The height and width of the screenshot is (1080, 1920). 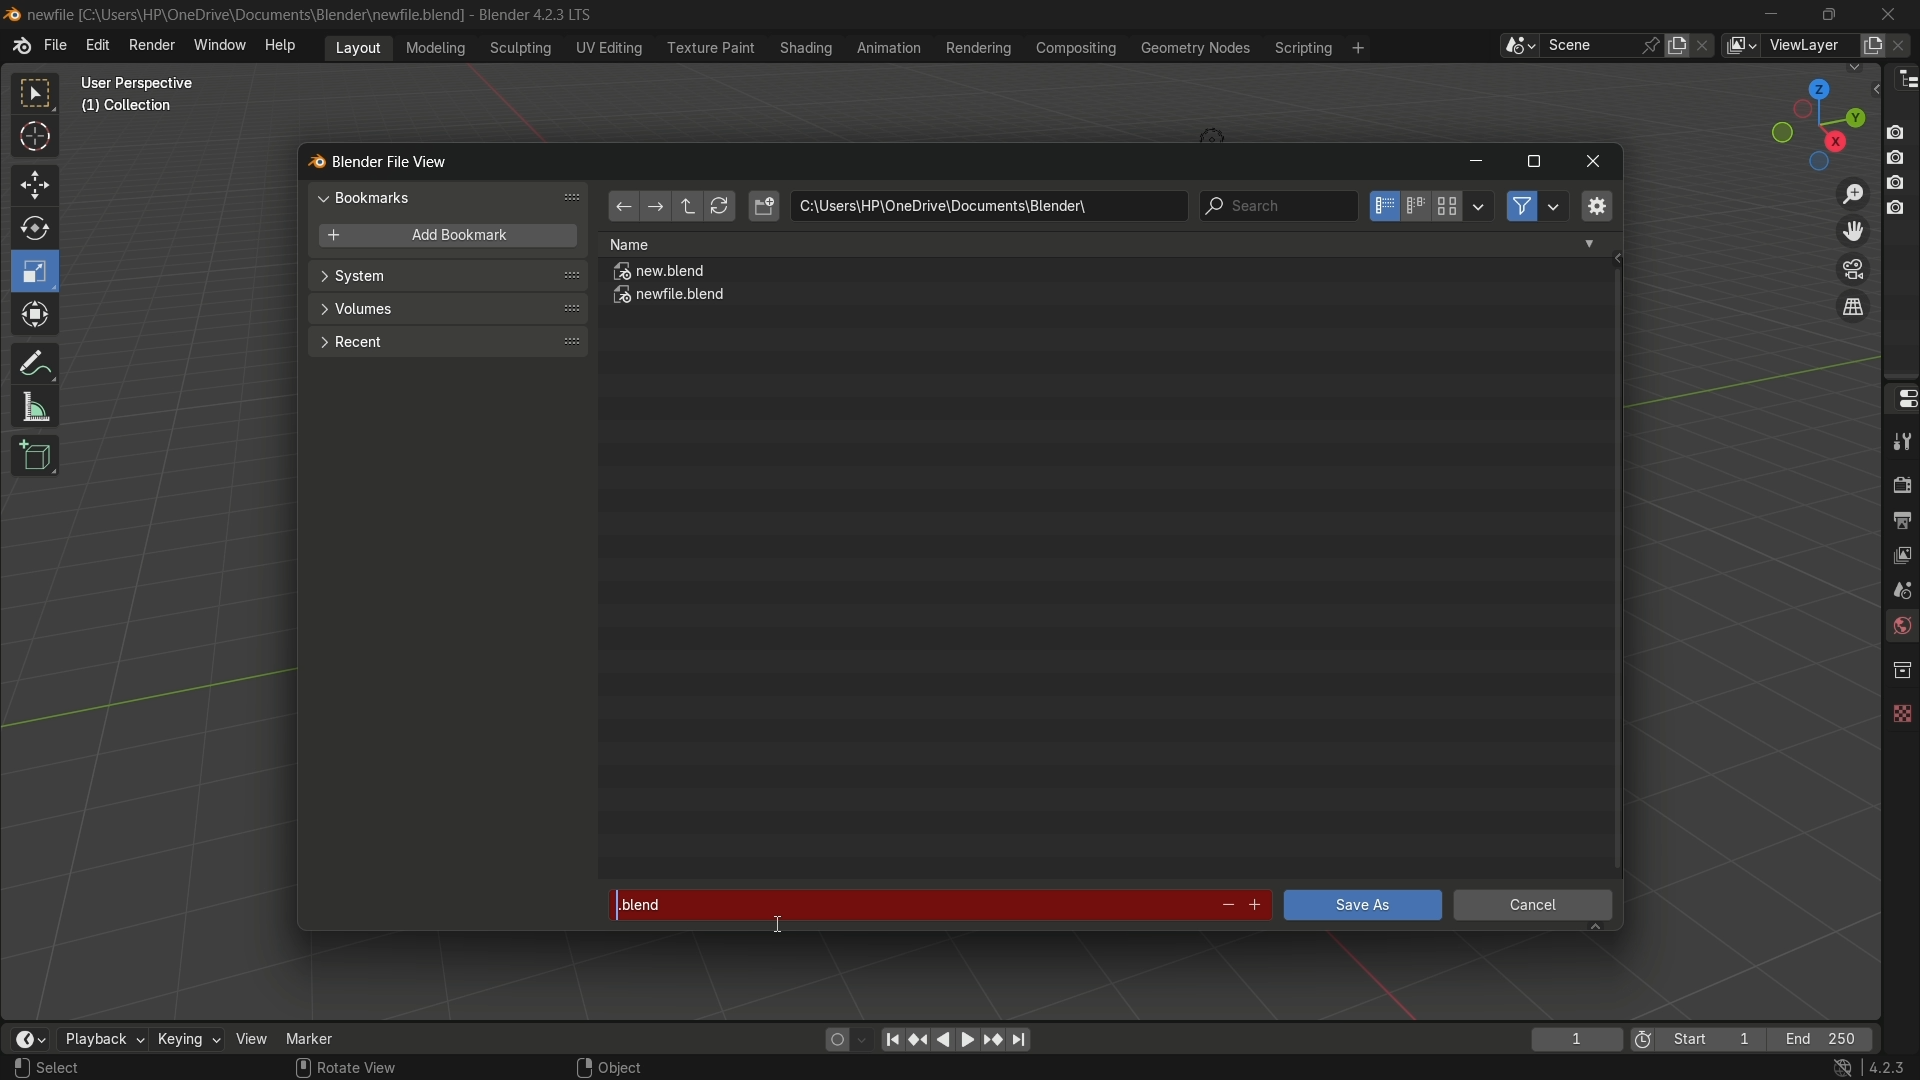 I want to click on pin scene to workplace, so click(x=1653, y=45).